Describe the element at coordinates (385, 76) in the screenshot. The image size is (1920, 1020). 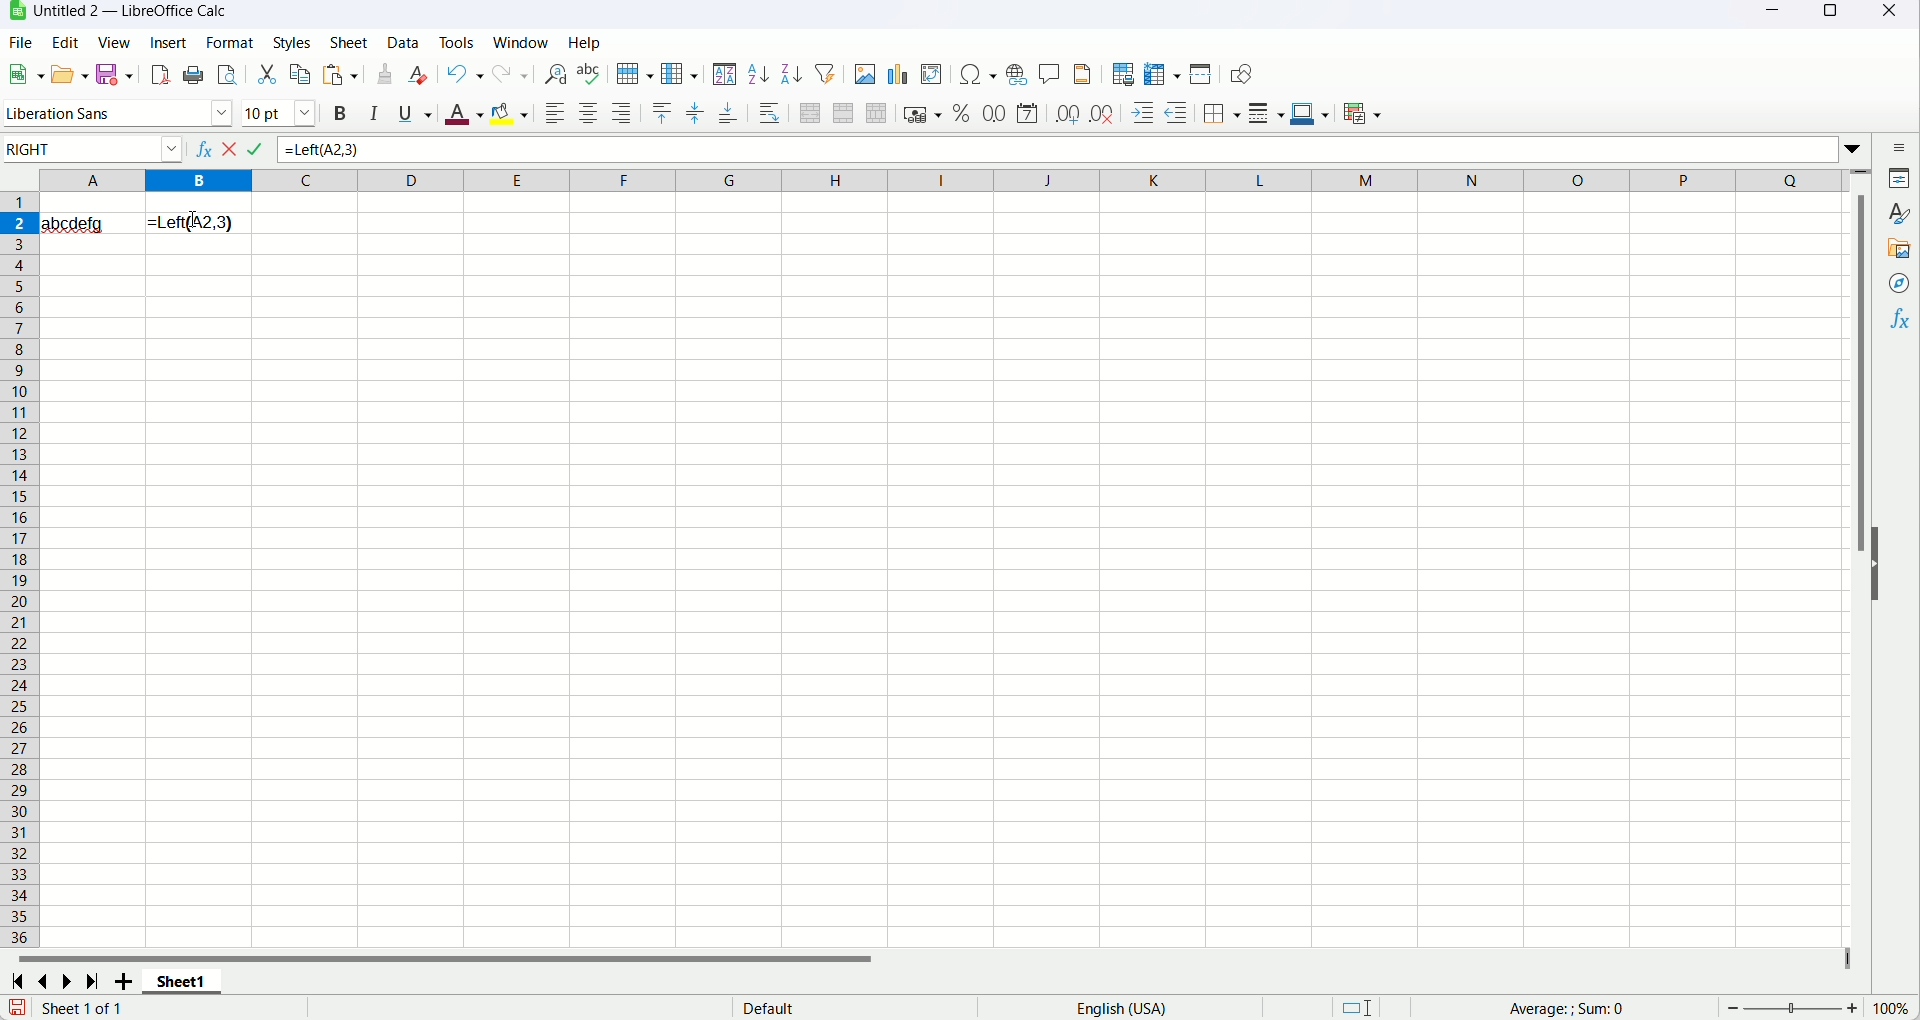
I see `clone formatting` at that location.